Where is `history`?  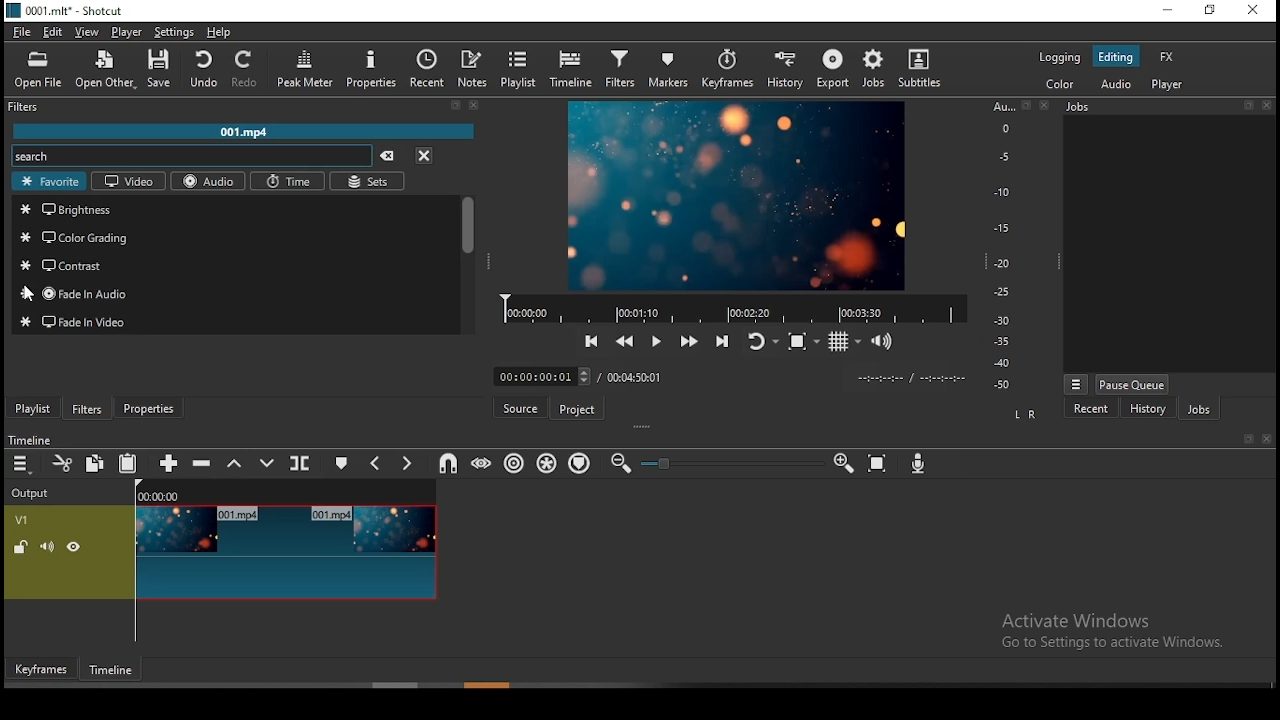
history is located at coordinates (780, 68).